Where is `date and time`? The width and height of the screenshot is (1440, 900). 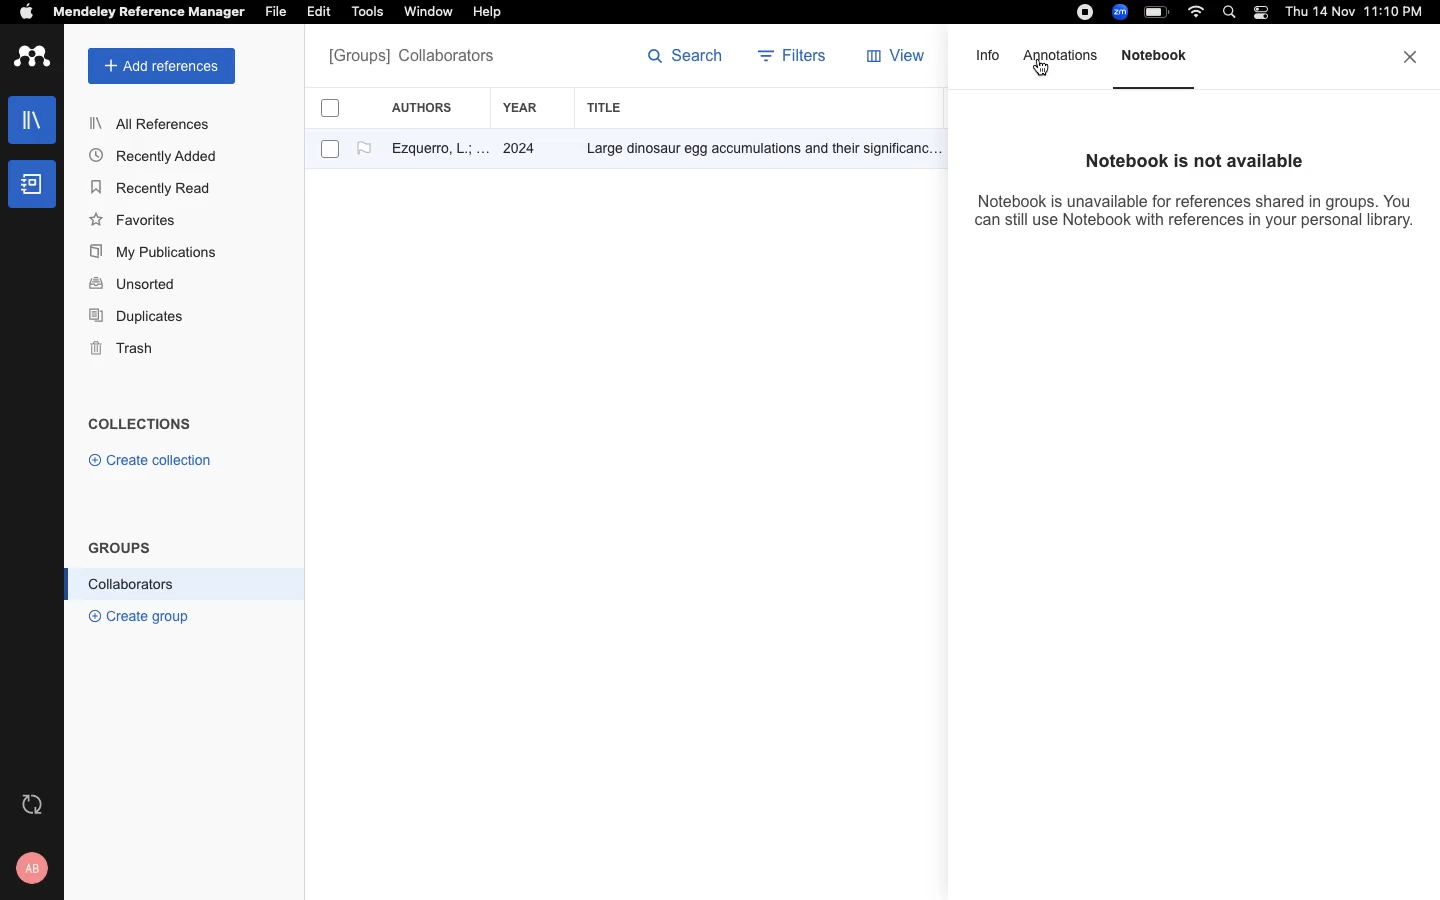
date and time is located at coordinates (1350, 14).